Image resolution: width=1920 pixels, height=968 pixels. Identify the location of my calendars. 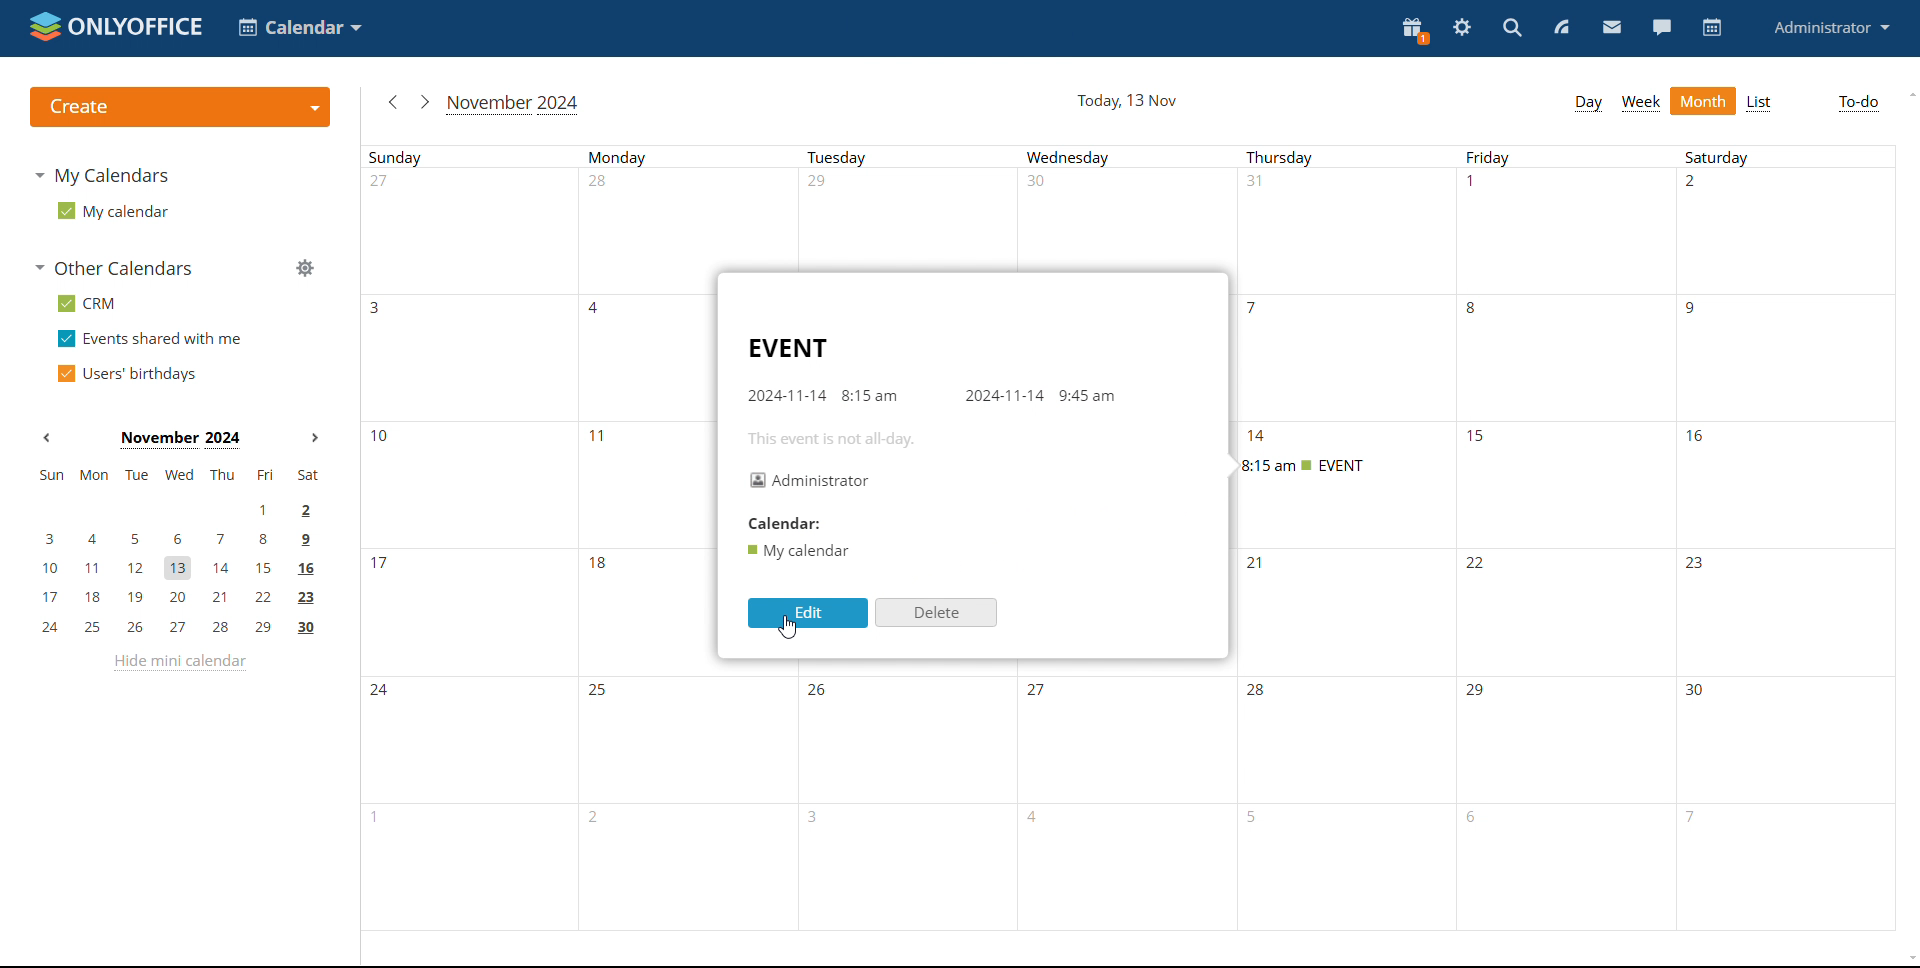
(105, 176).